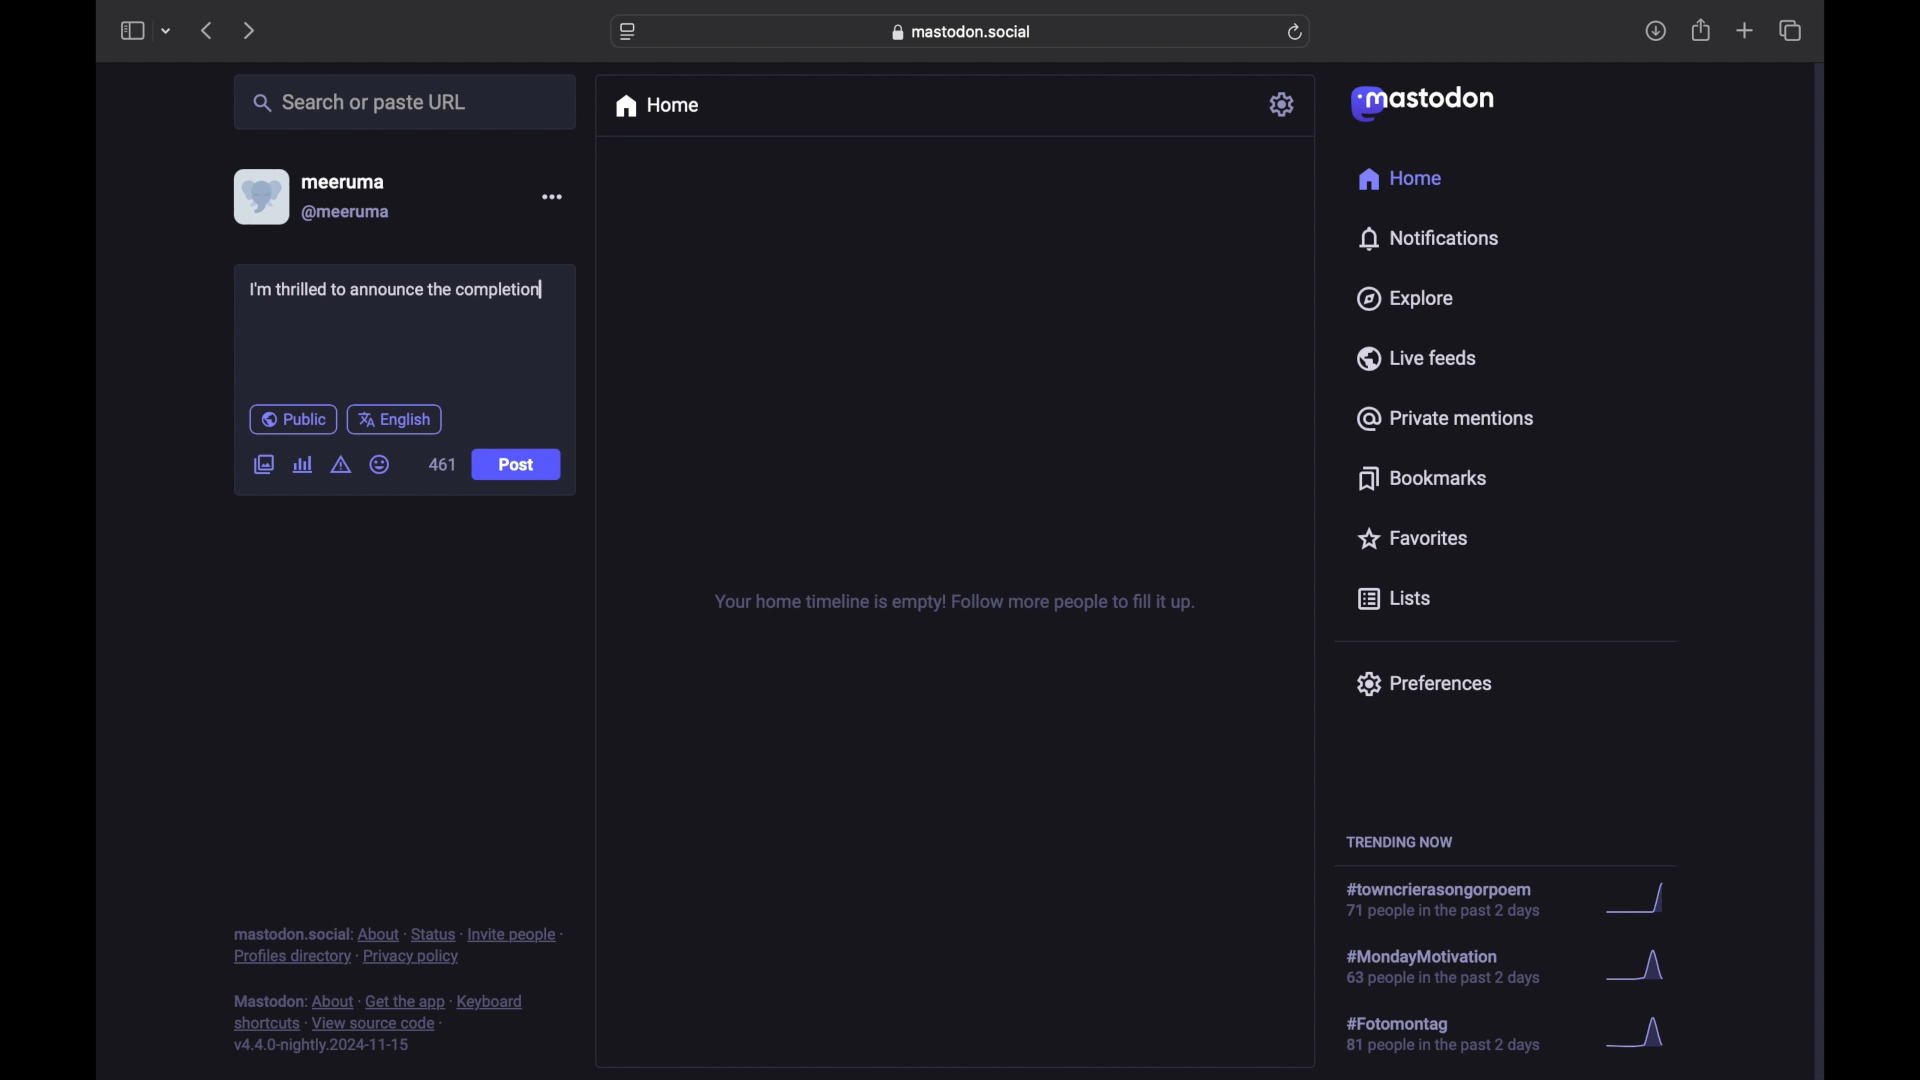 The width and height of the screenshot is (1920, 1080). I want to click on post, so click(516, 465).